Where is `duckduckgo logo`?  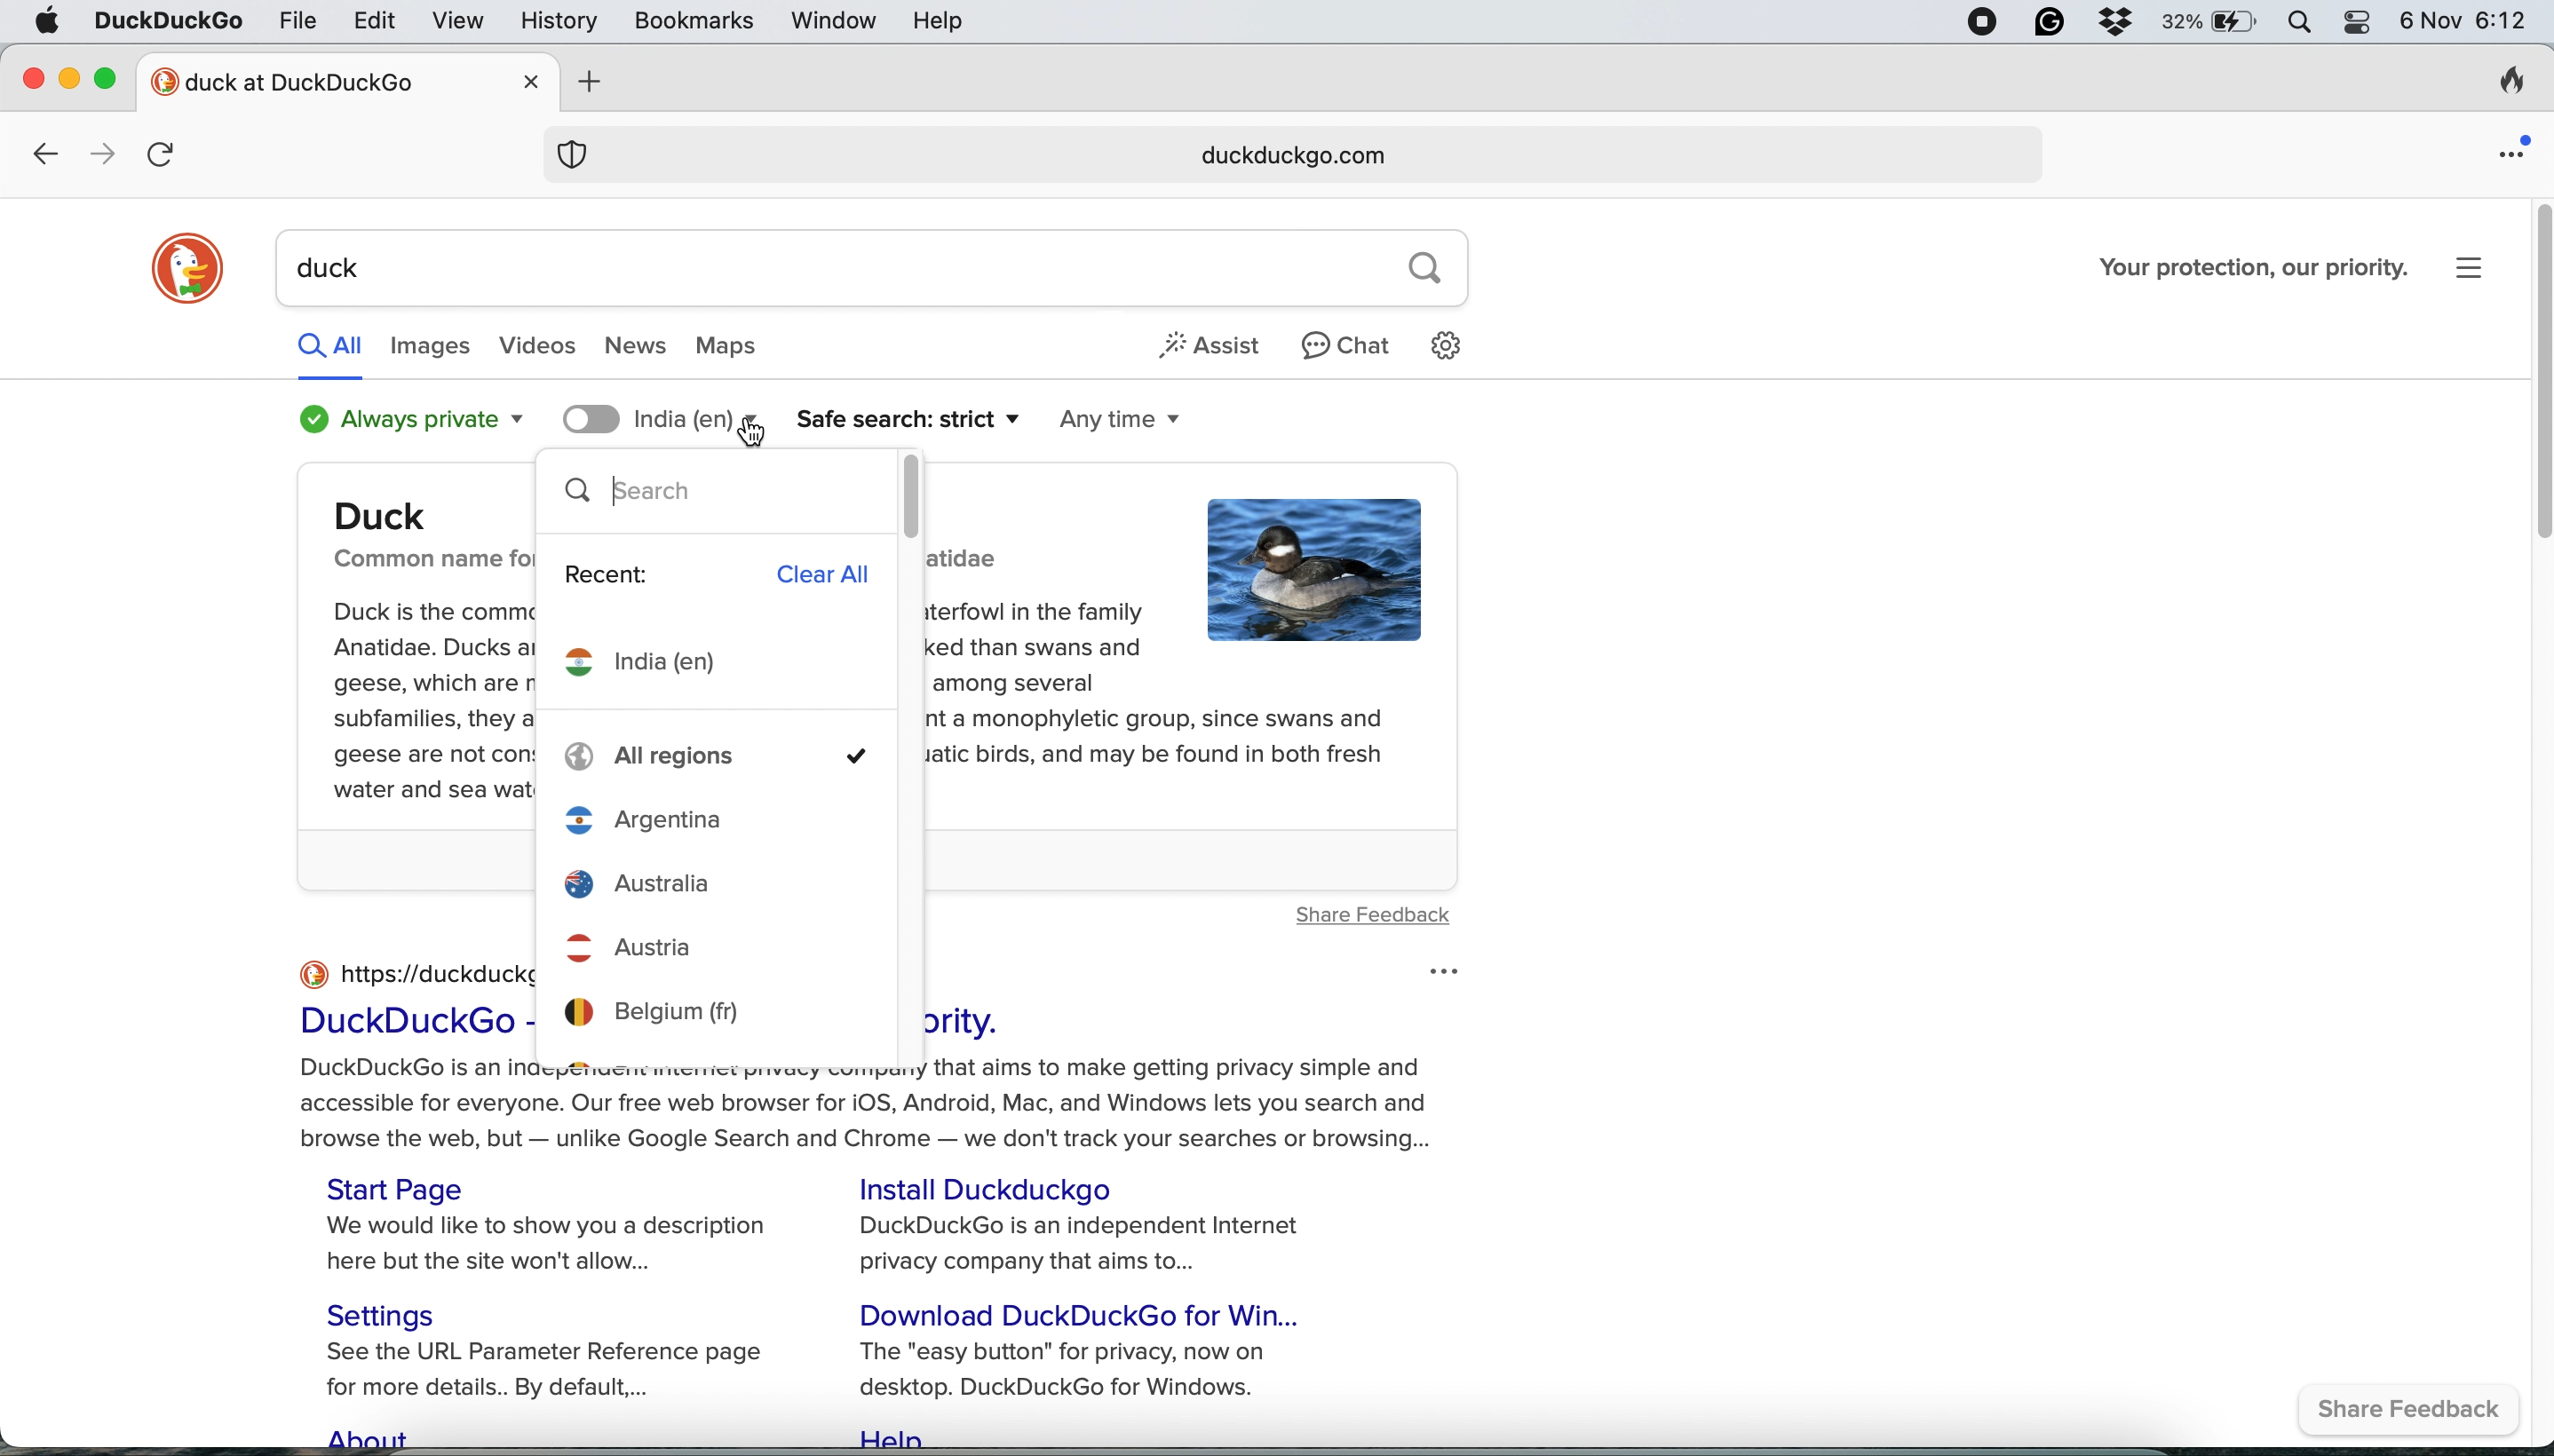
duckduckgo logo is located at coordinates (187, 271).